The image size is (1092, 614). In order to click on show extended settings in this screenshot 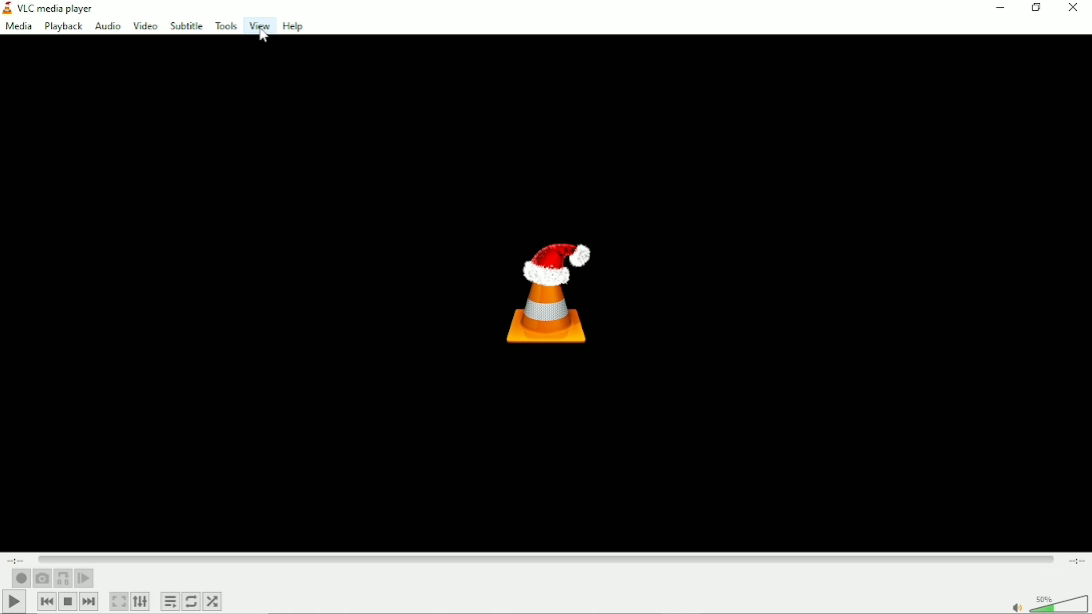, I will do `click(142, 602)`.